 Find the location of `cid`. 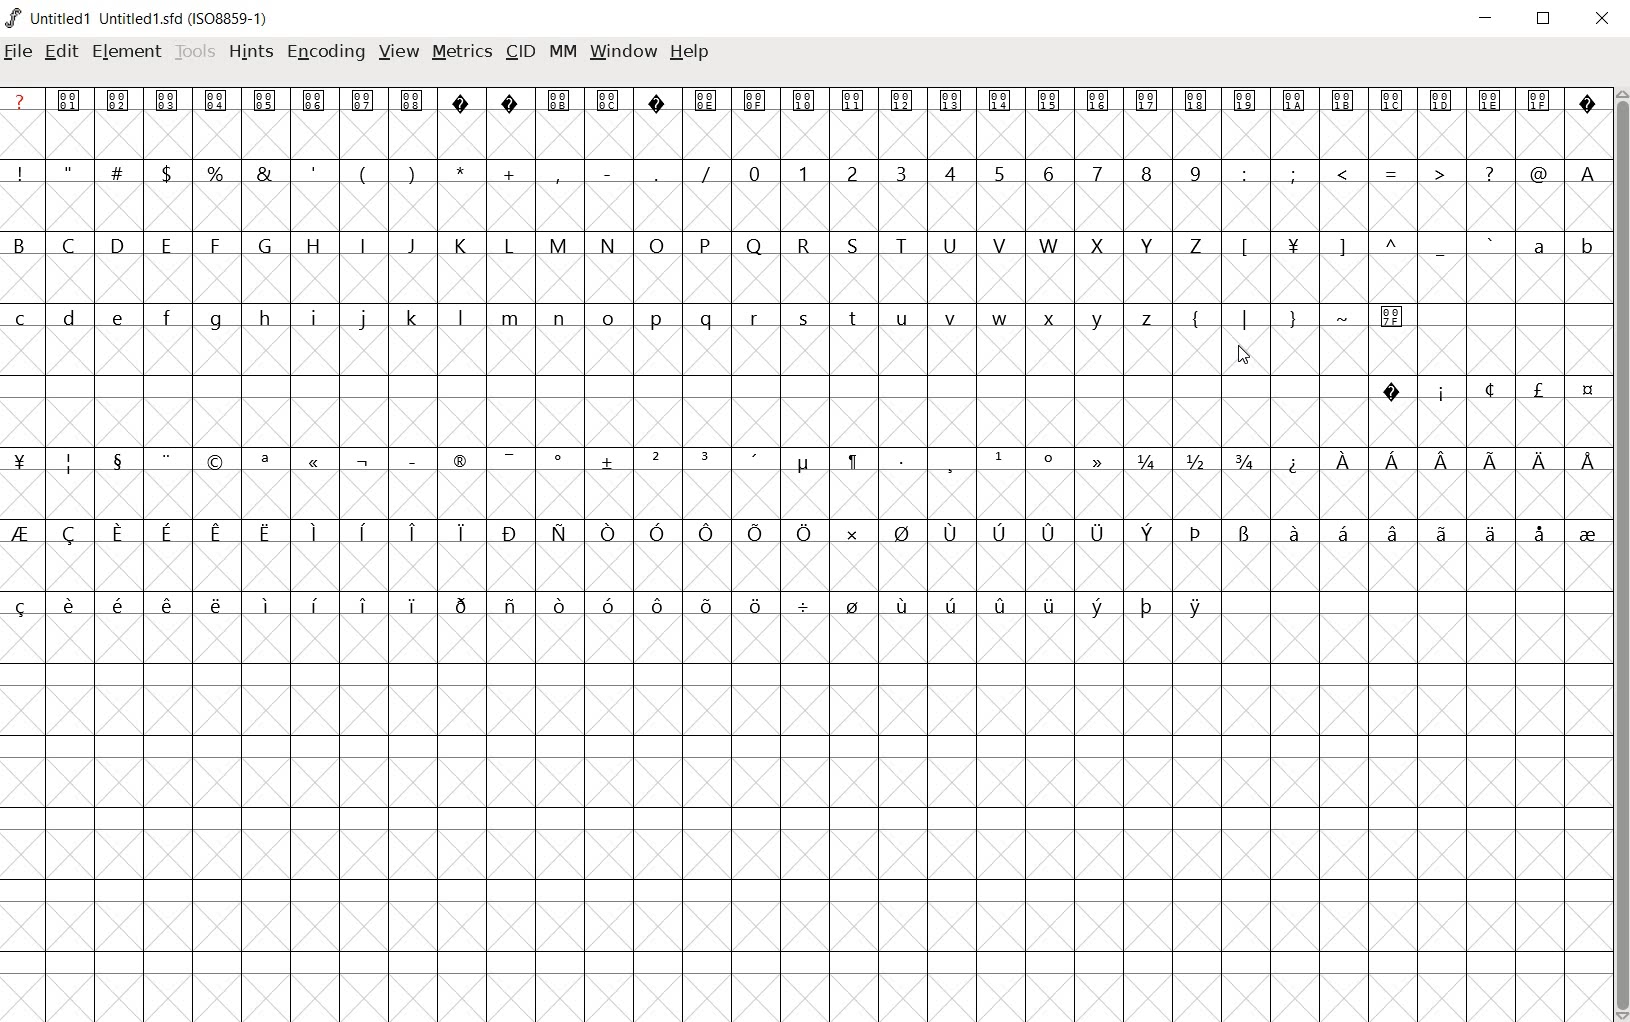

cid is located at coordinates (520, 52).